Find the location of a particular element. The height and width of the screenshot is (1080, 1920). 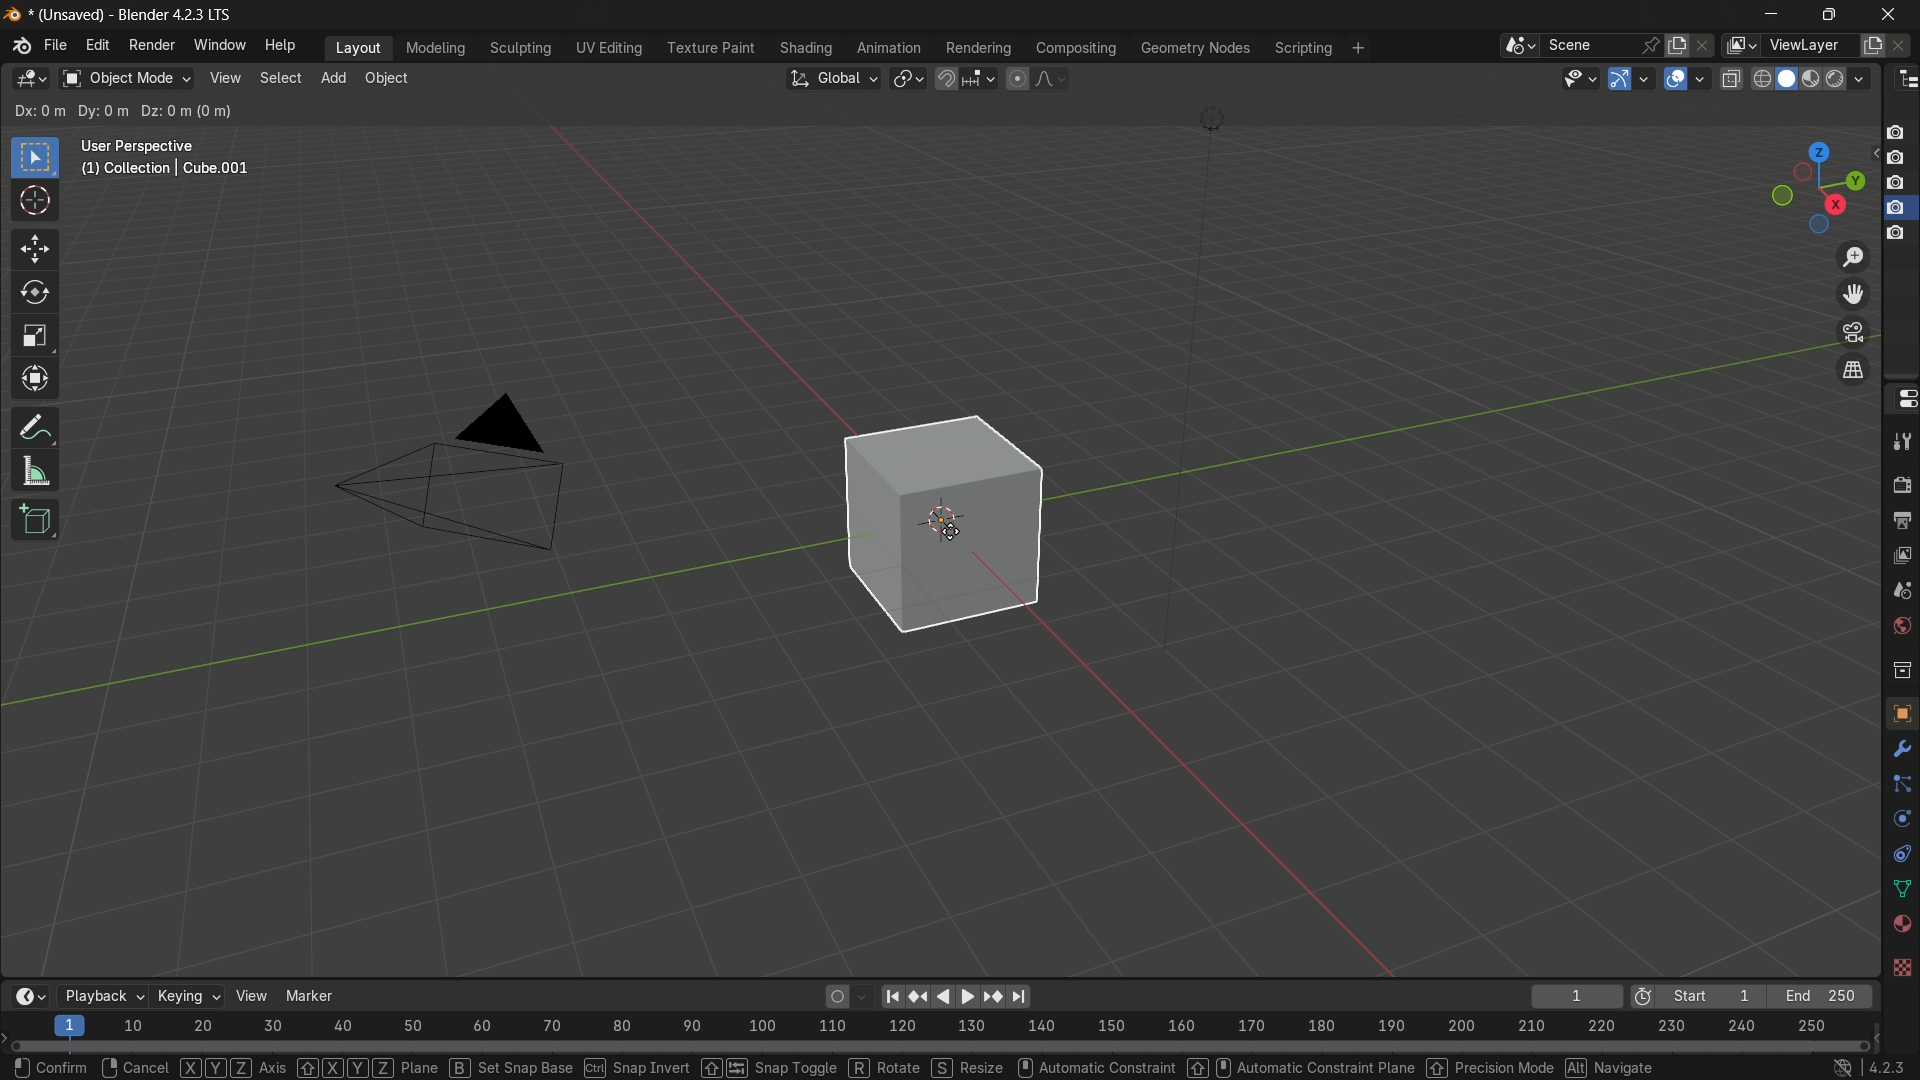

annotate is located at coordinates (30, 428).